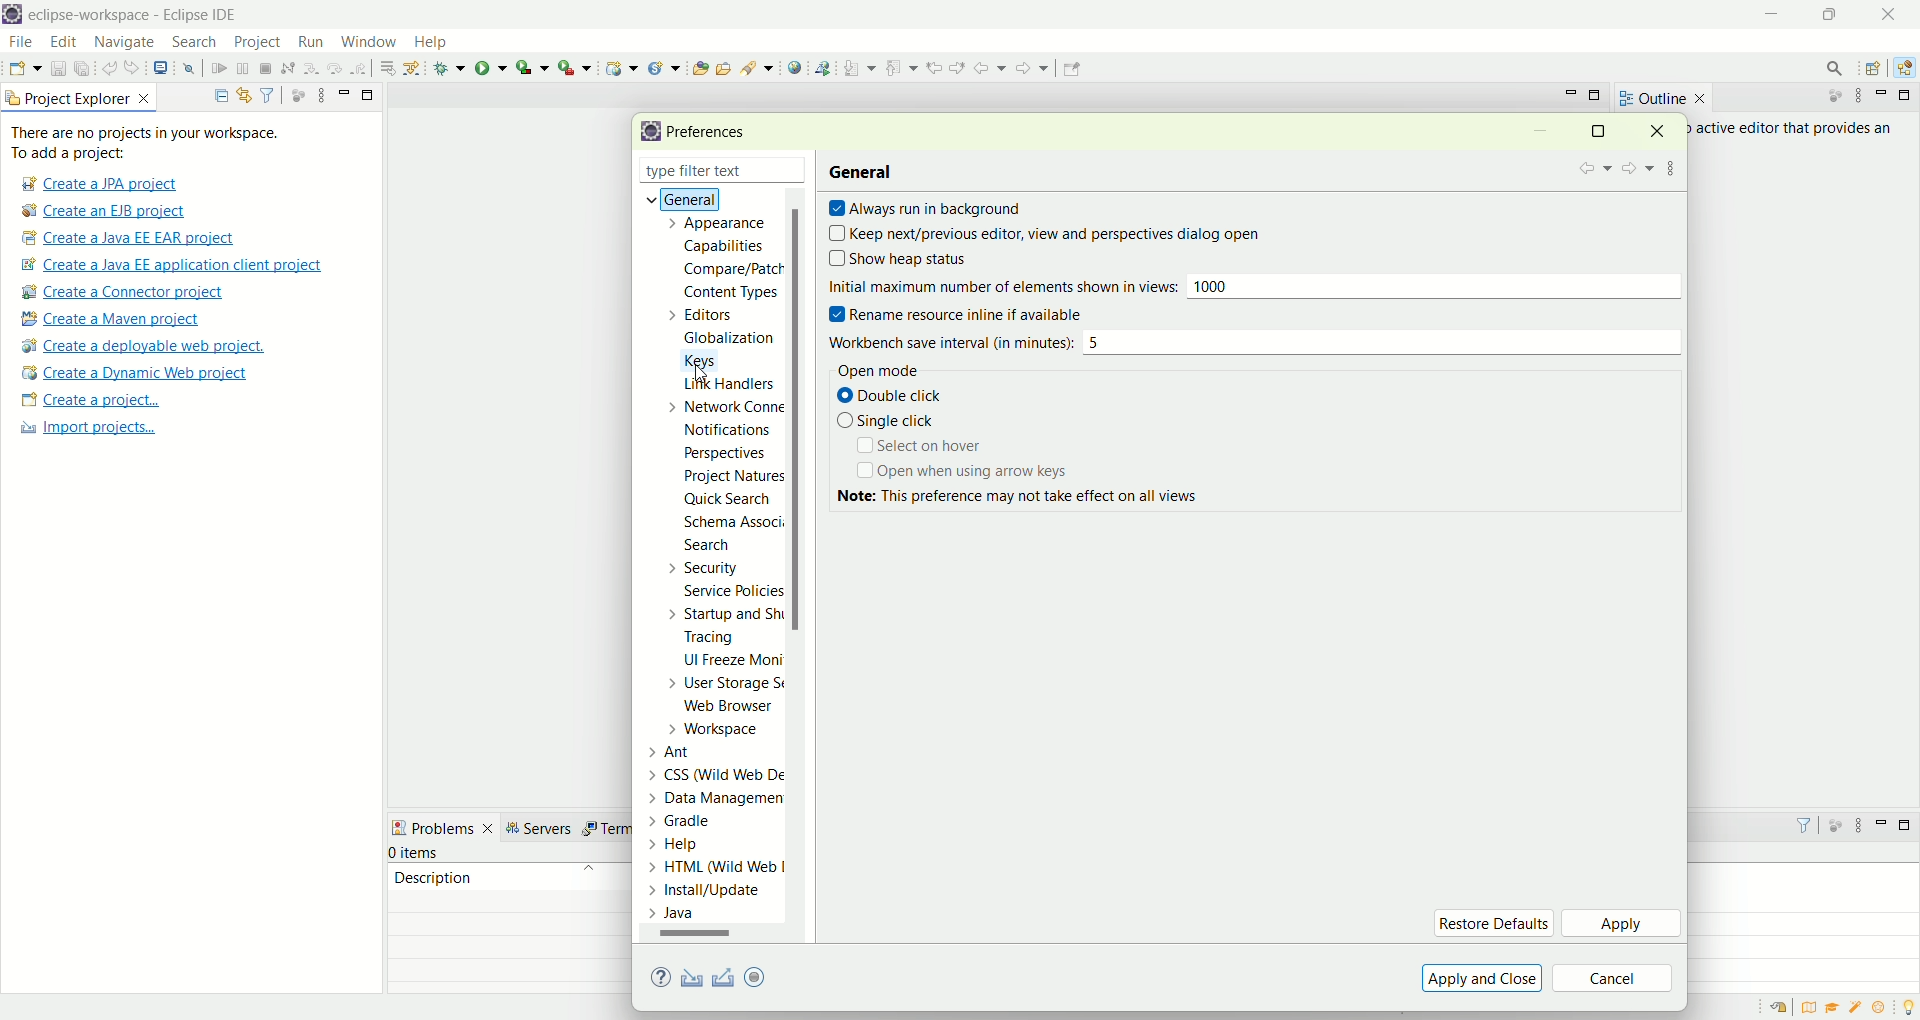 Image resolution: width=1920 pixels, height=1020 pixels. Describe the element at coordinates (144, 347) in the screenshot. I see `create a deployable web project` at that location.